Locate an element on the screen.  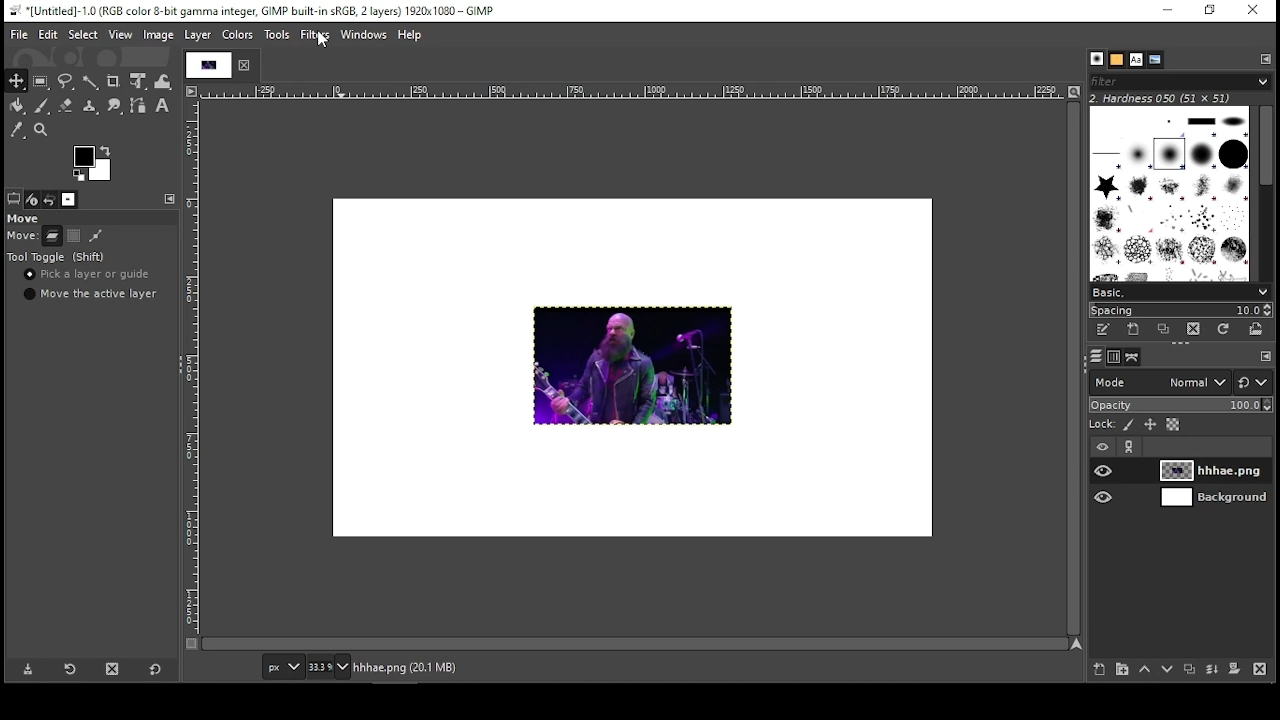
open brush as image is located at coordinates (1254, 330).